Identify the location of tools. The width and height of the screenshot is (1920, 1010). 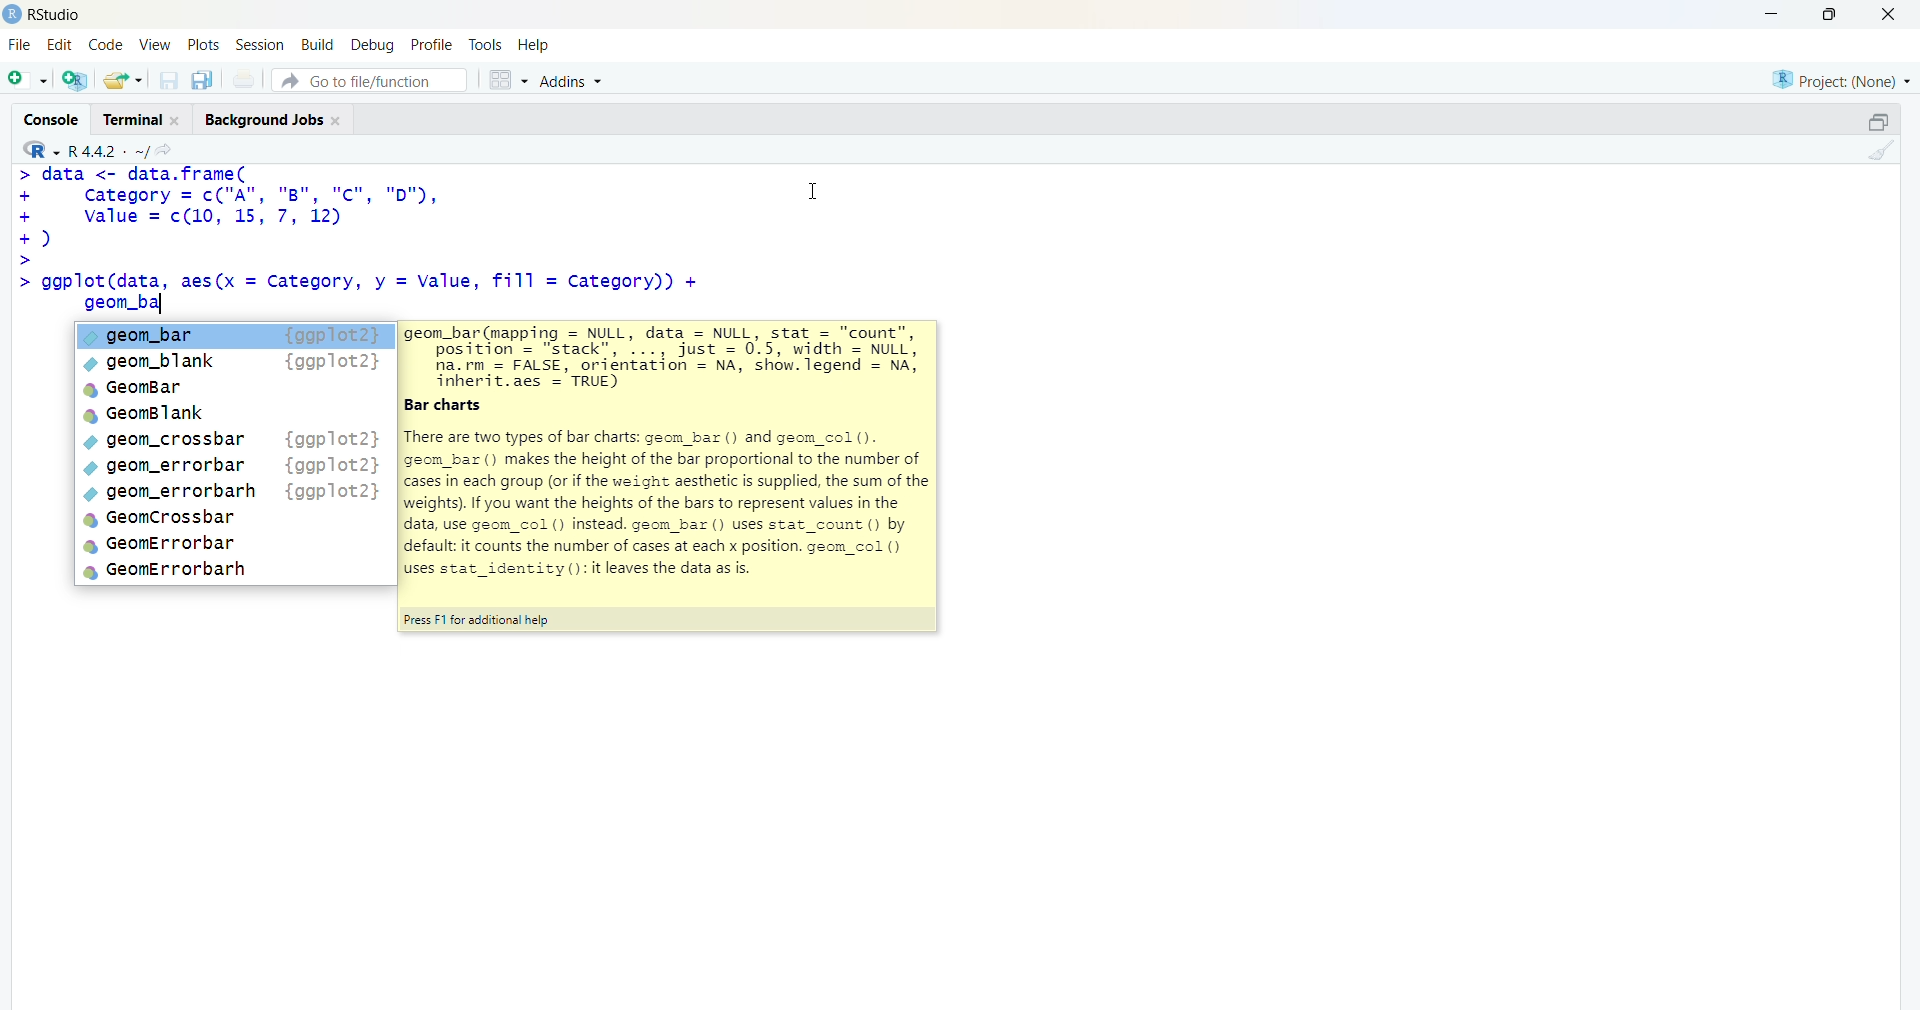
(487, 45).